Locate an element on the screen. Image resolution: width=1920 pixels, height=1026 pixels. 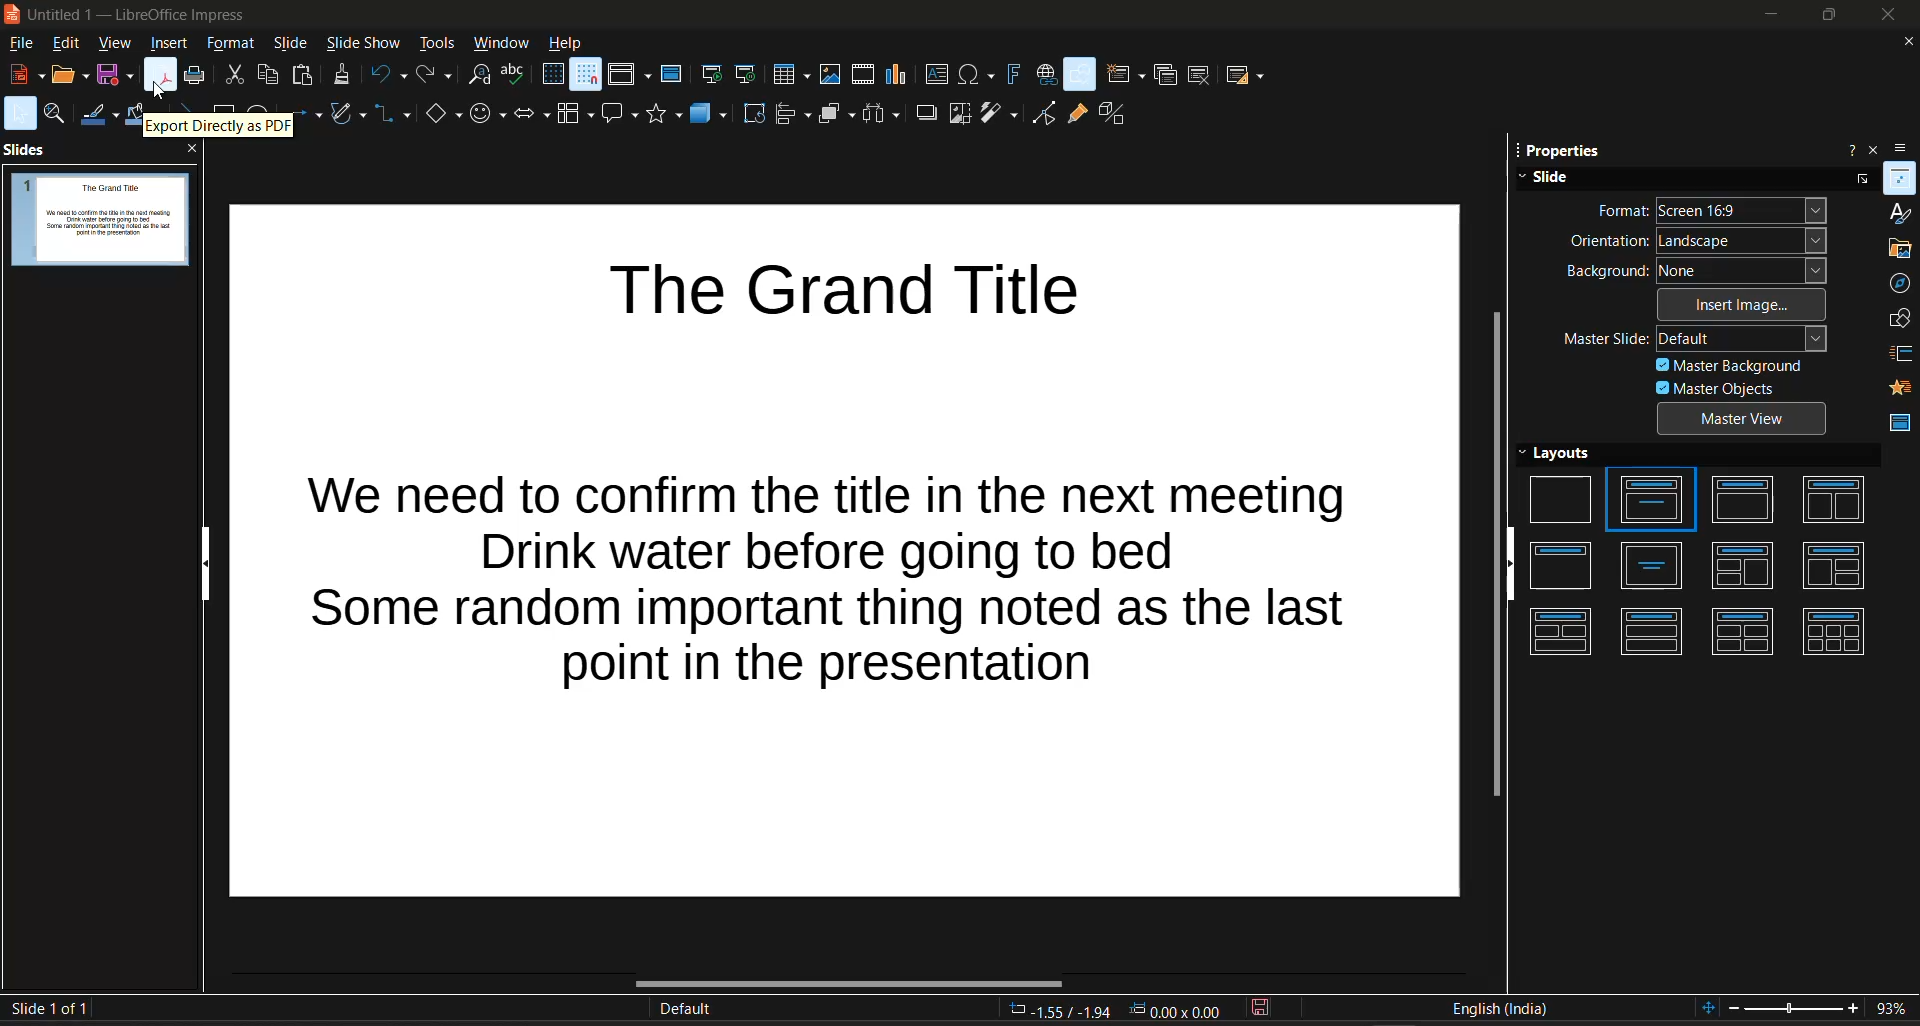
navigator is located at coordinates (1900, 283).